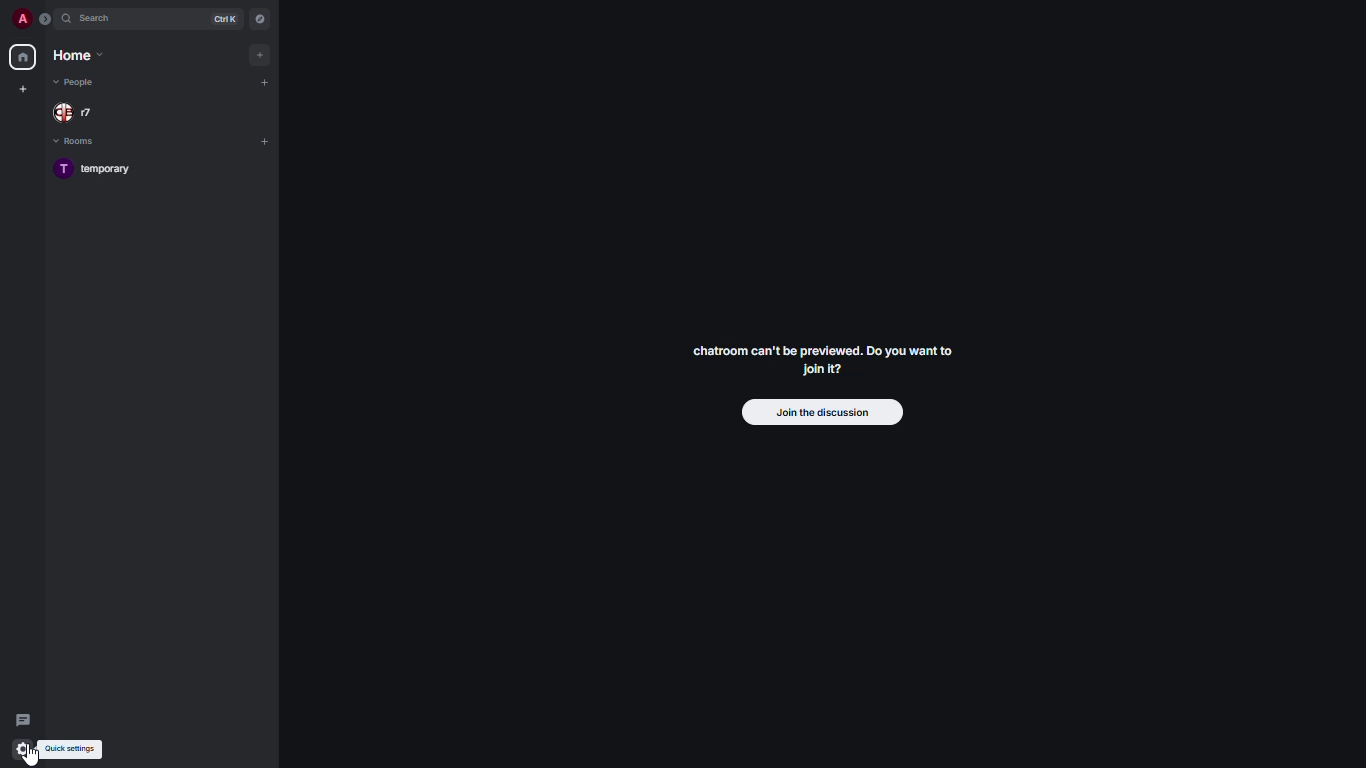 The height and width of the screenshot is (768, 1366). I want to click on home, so click(78, 54).